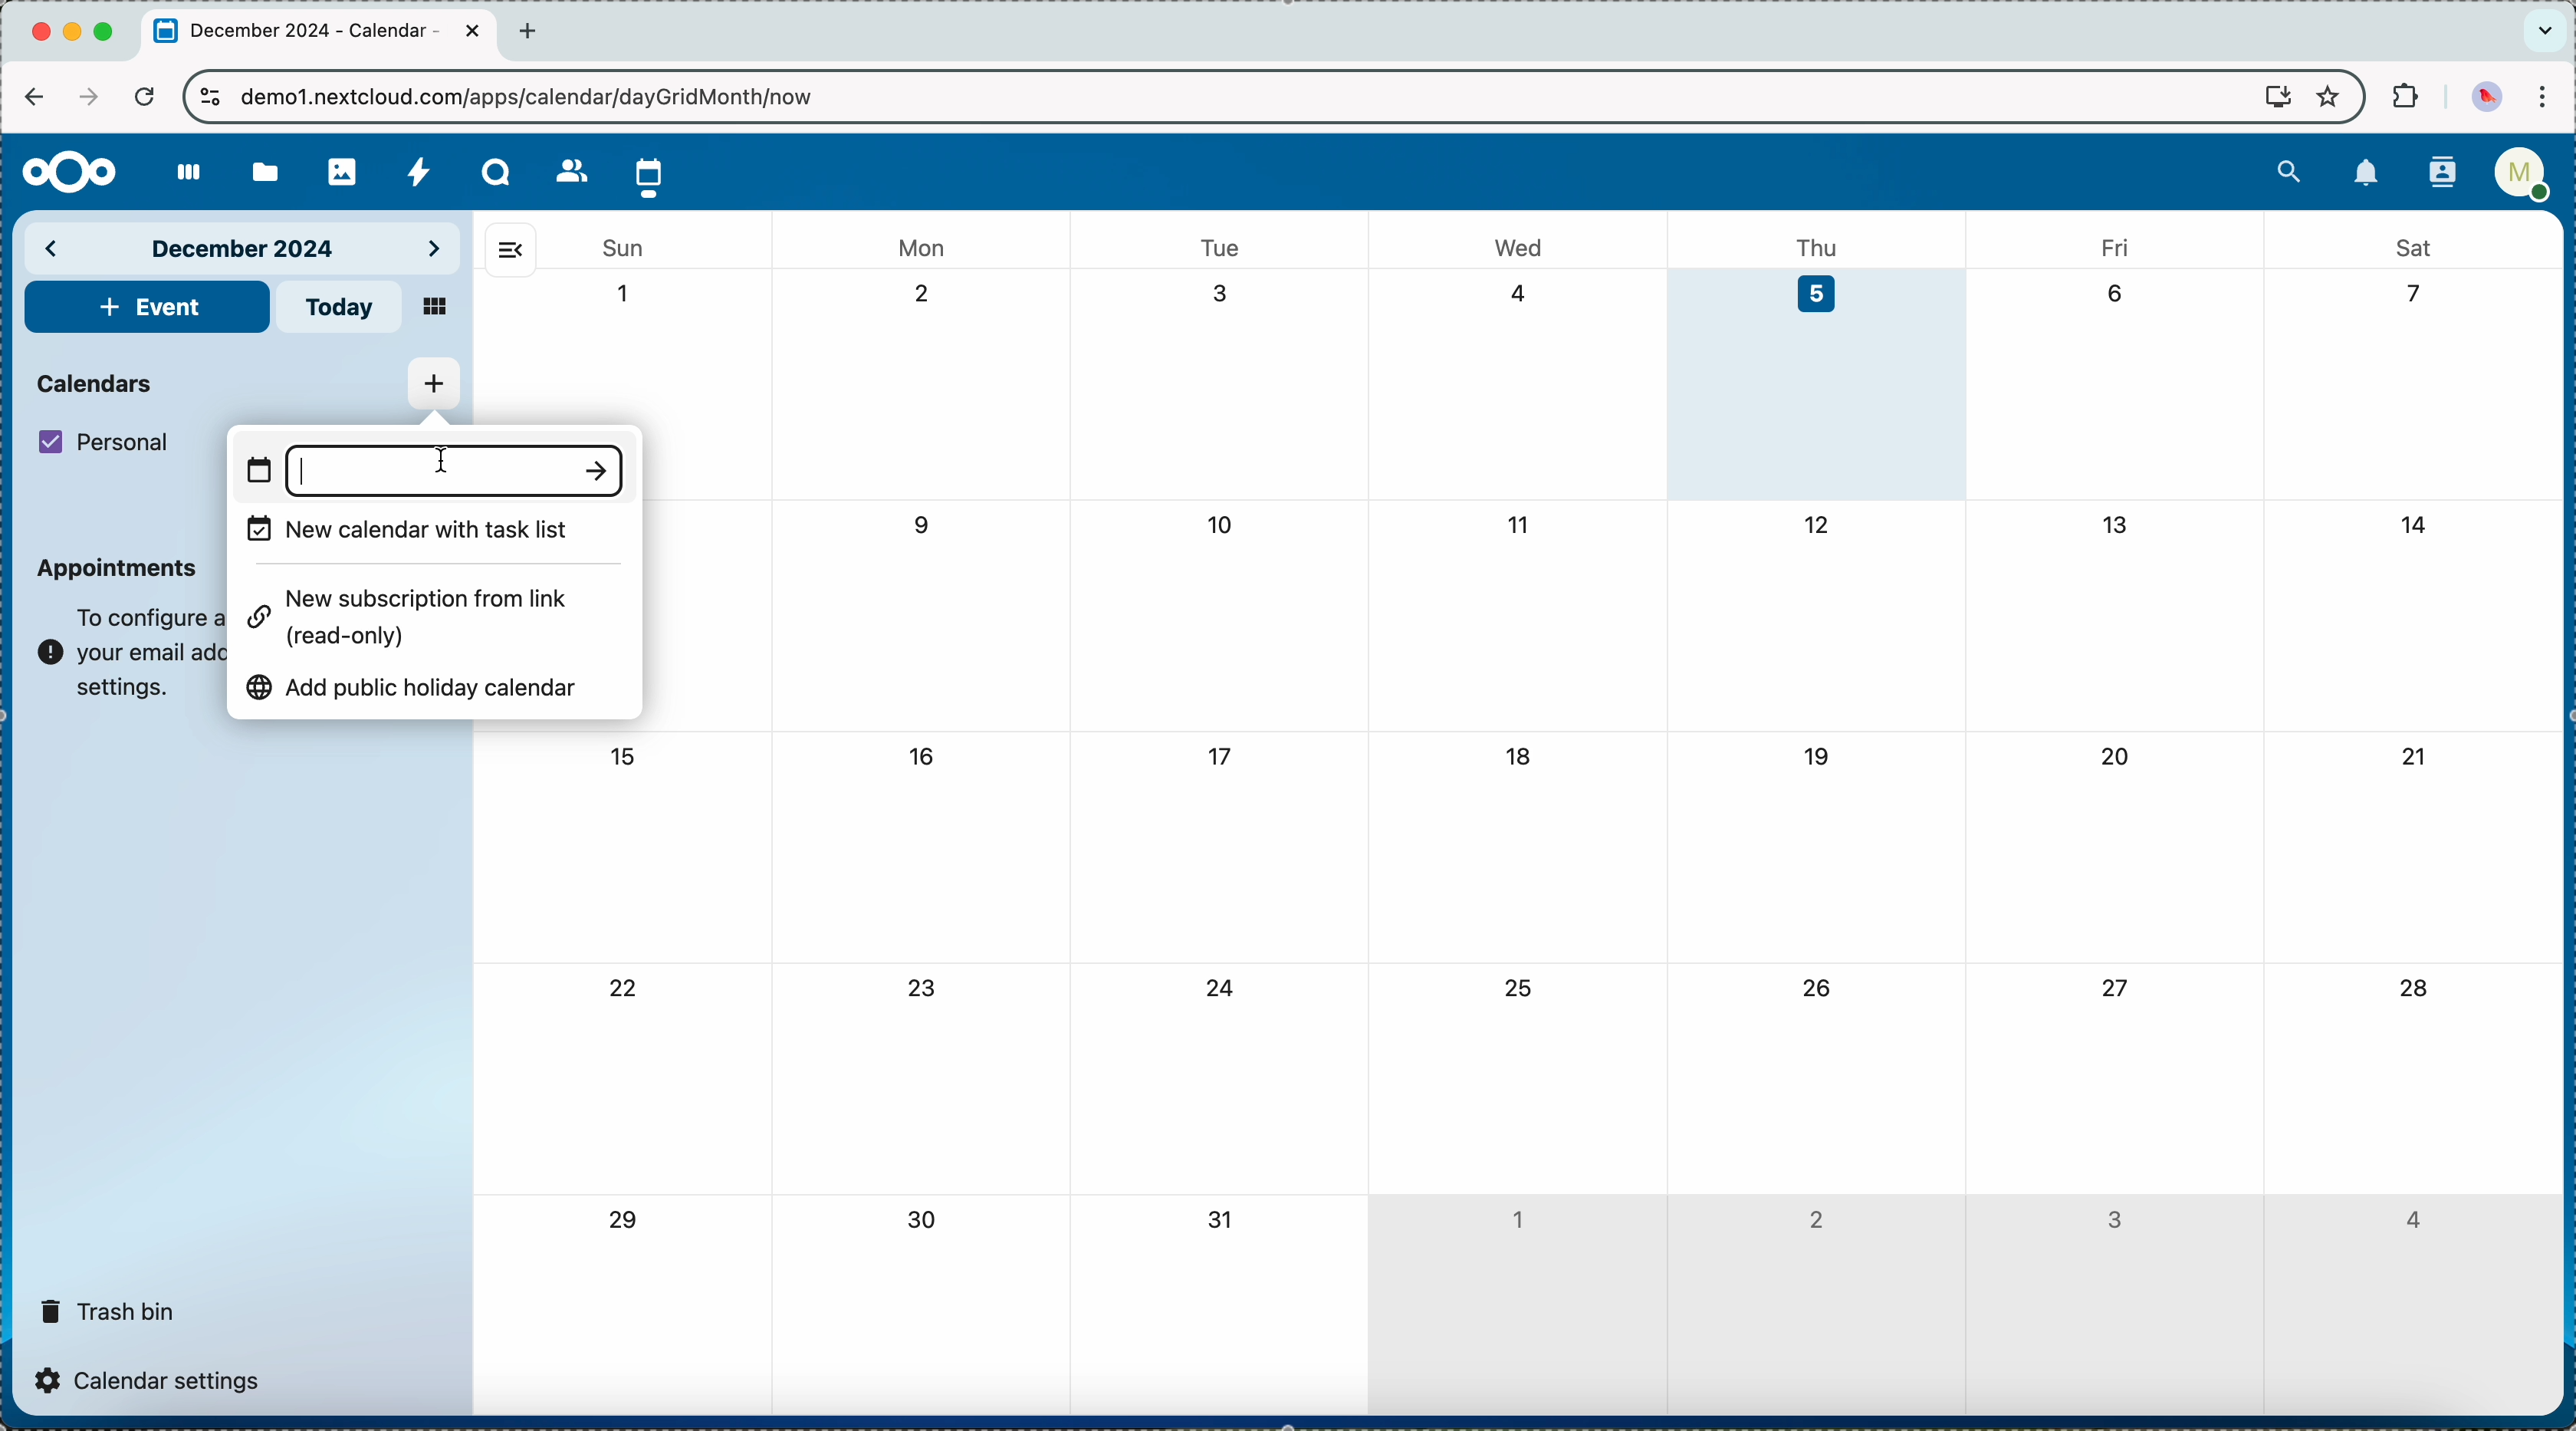  Describe the element at coordinates (2486, 96) in the screenshot. I see `profile picture` at that location.